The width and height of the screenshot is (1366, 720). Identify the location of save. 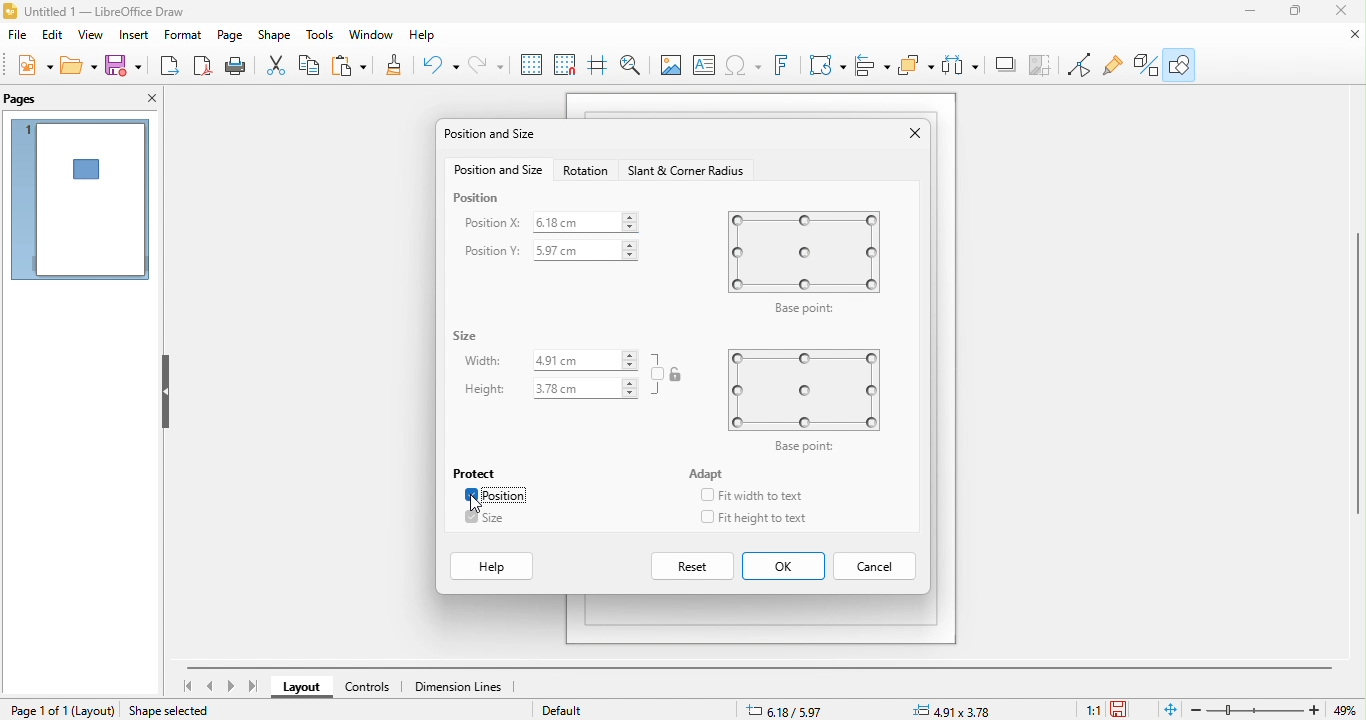
(123, 65).